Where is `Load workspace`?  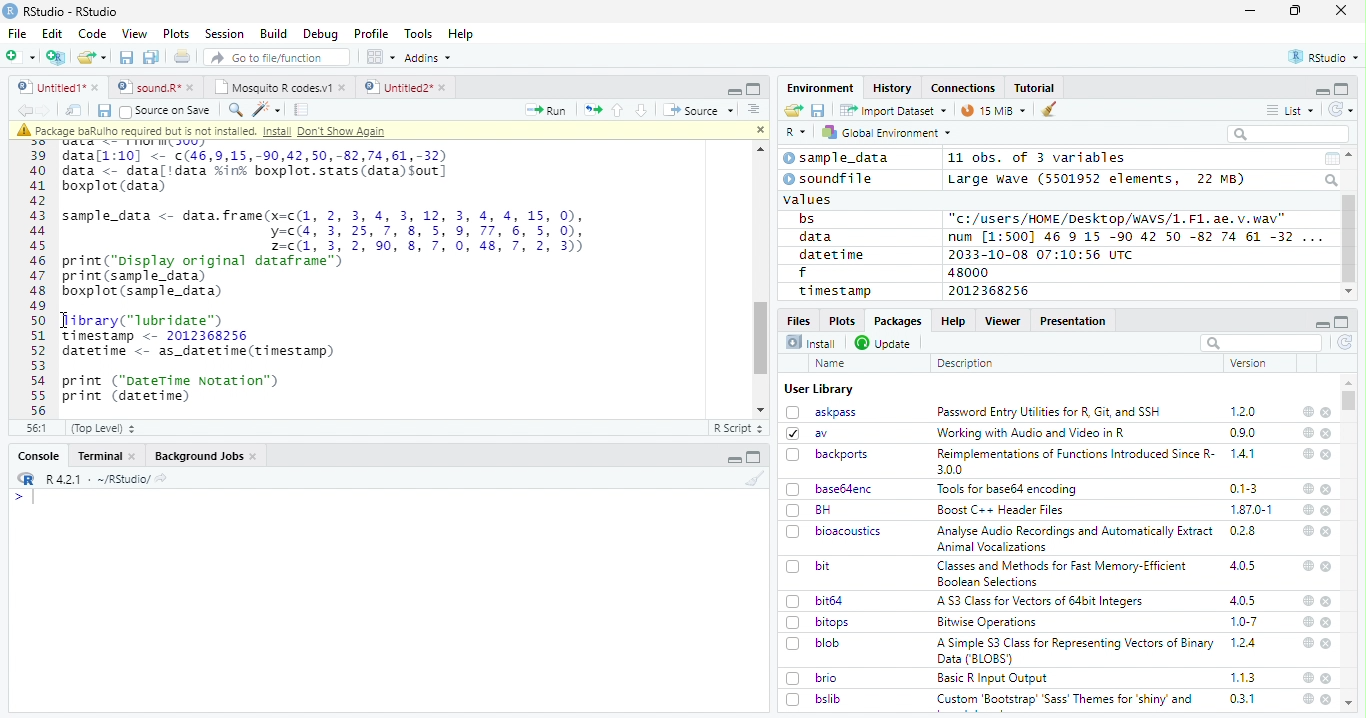 Load workspace is located at coordinates (794, 111).